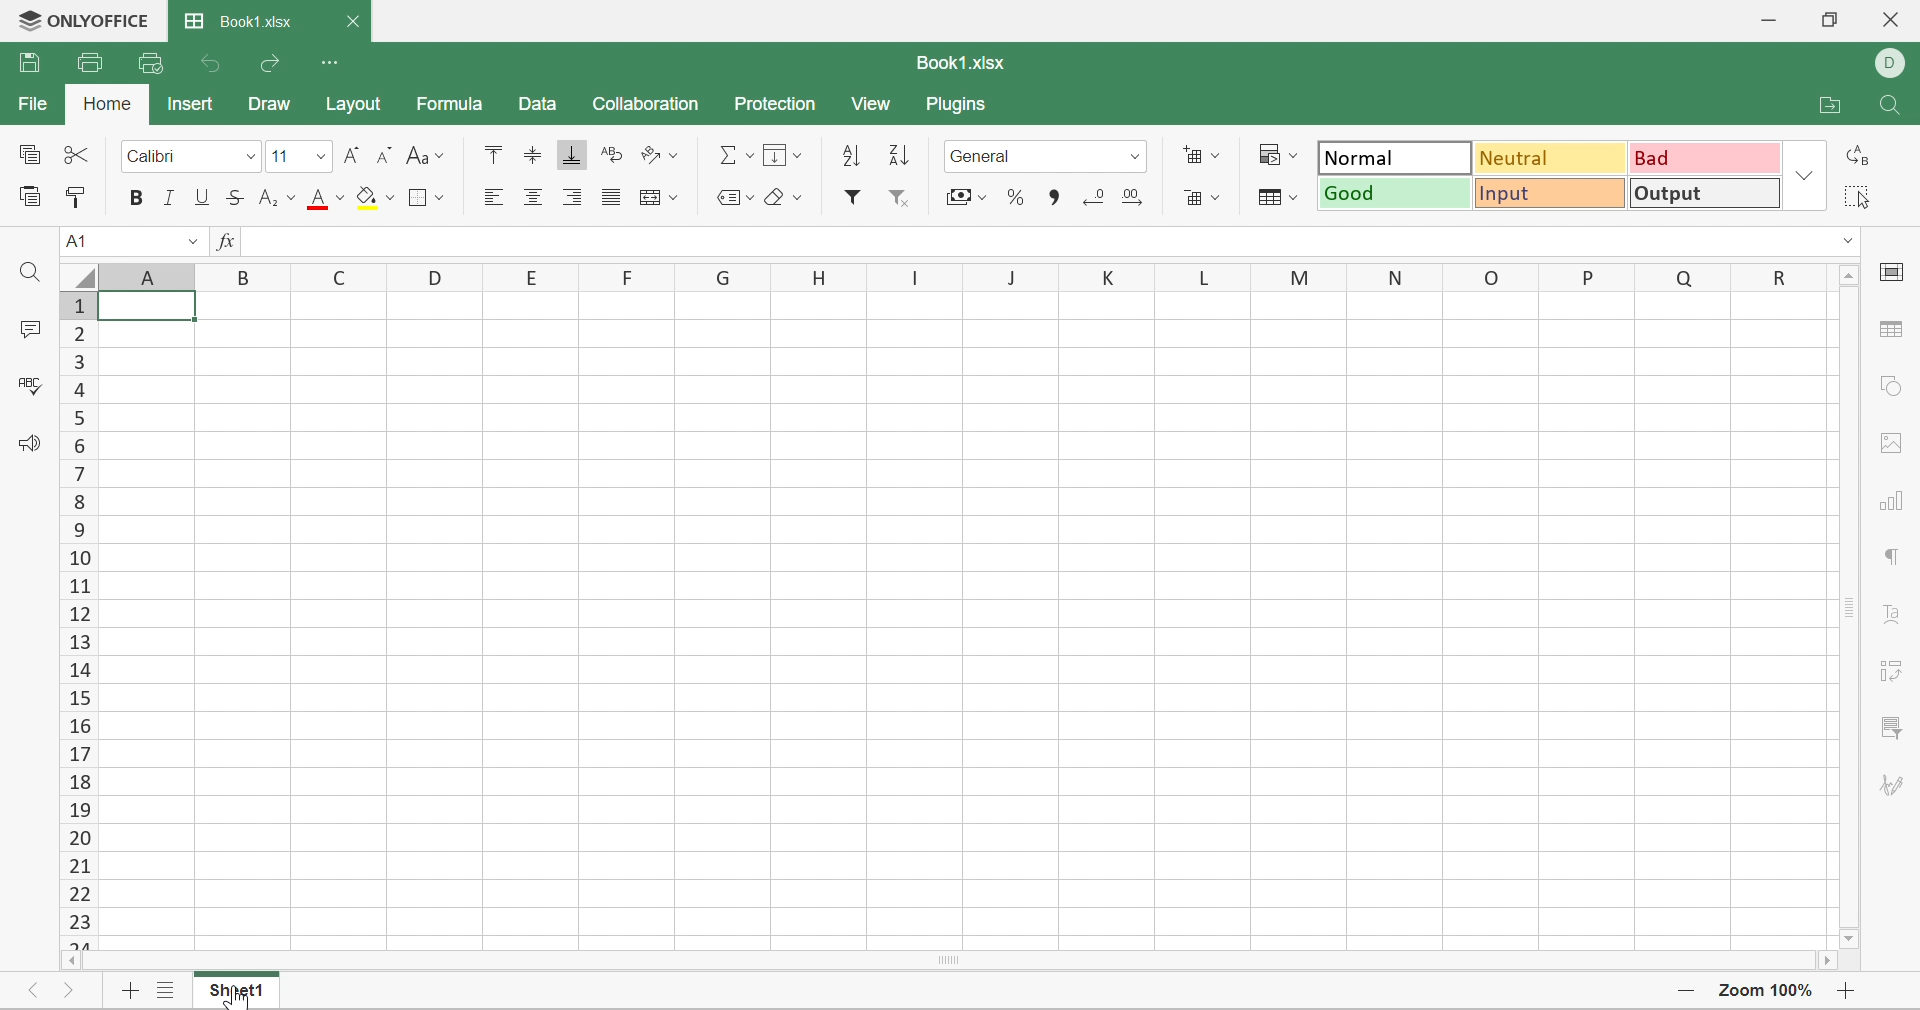 The image size is (1920, 1010). What do you see at coordinates (1396, 158) in the screenshot?
I see `Normal` at bounding box center [1396, 158].